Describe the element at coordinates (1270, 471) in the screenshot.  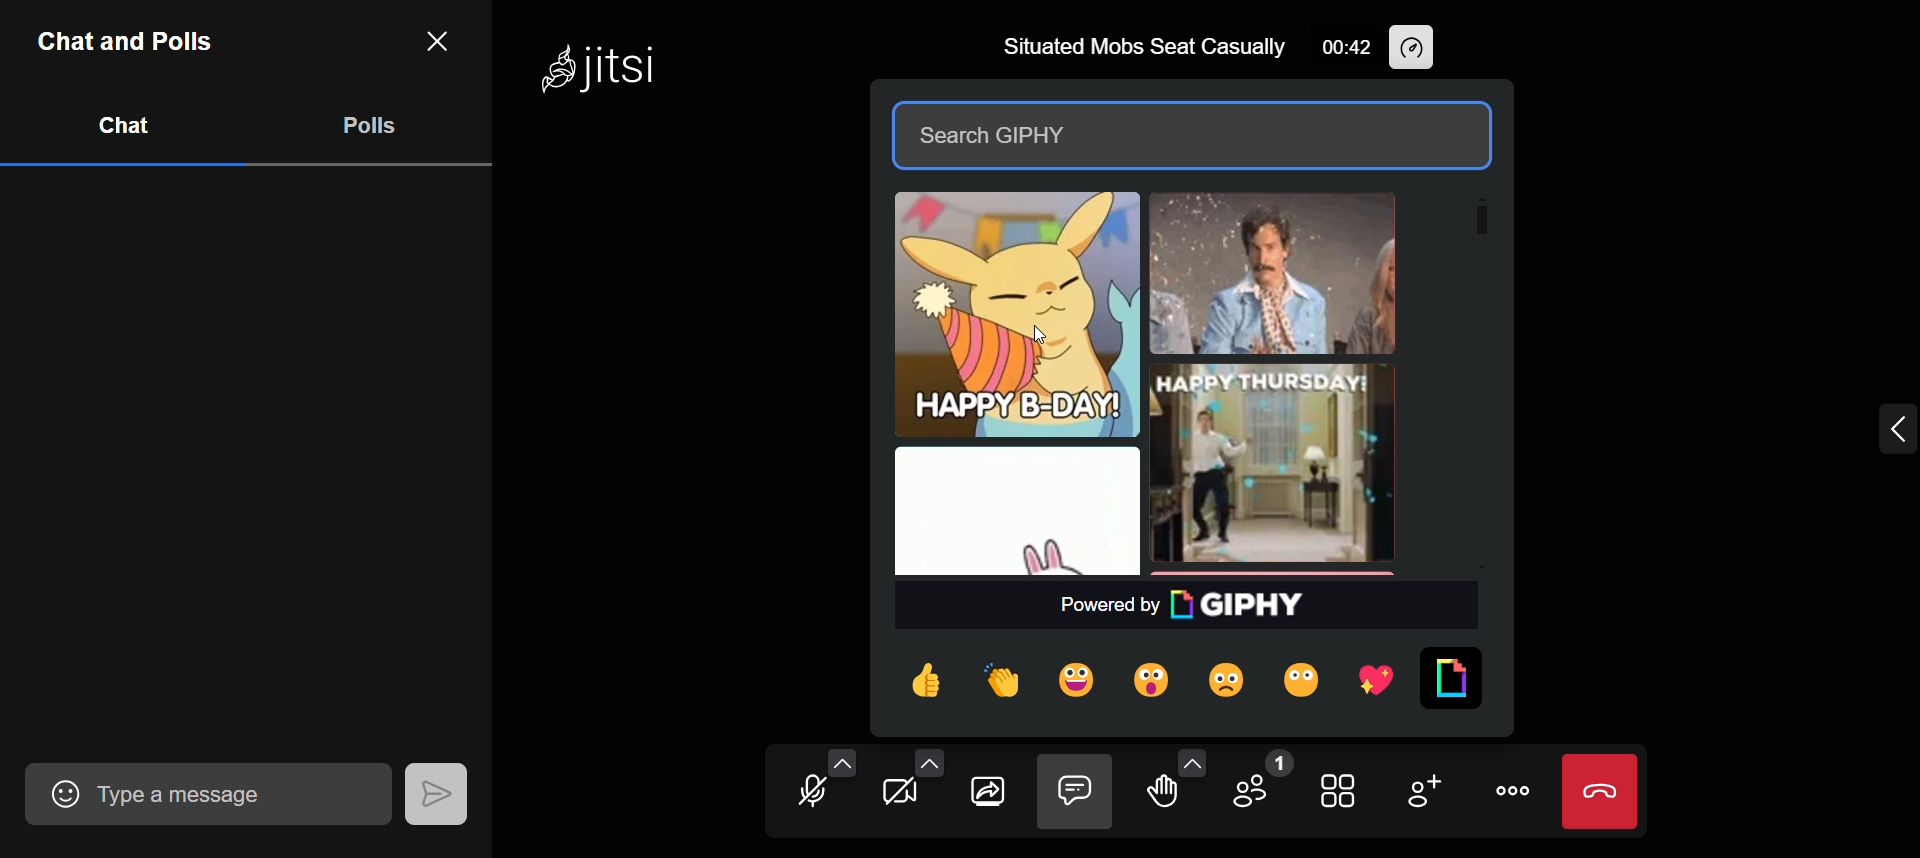
I see `other birthday gif` at that location.